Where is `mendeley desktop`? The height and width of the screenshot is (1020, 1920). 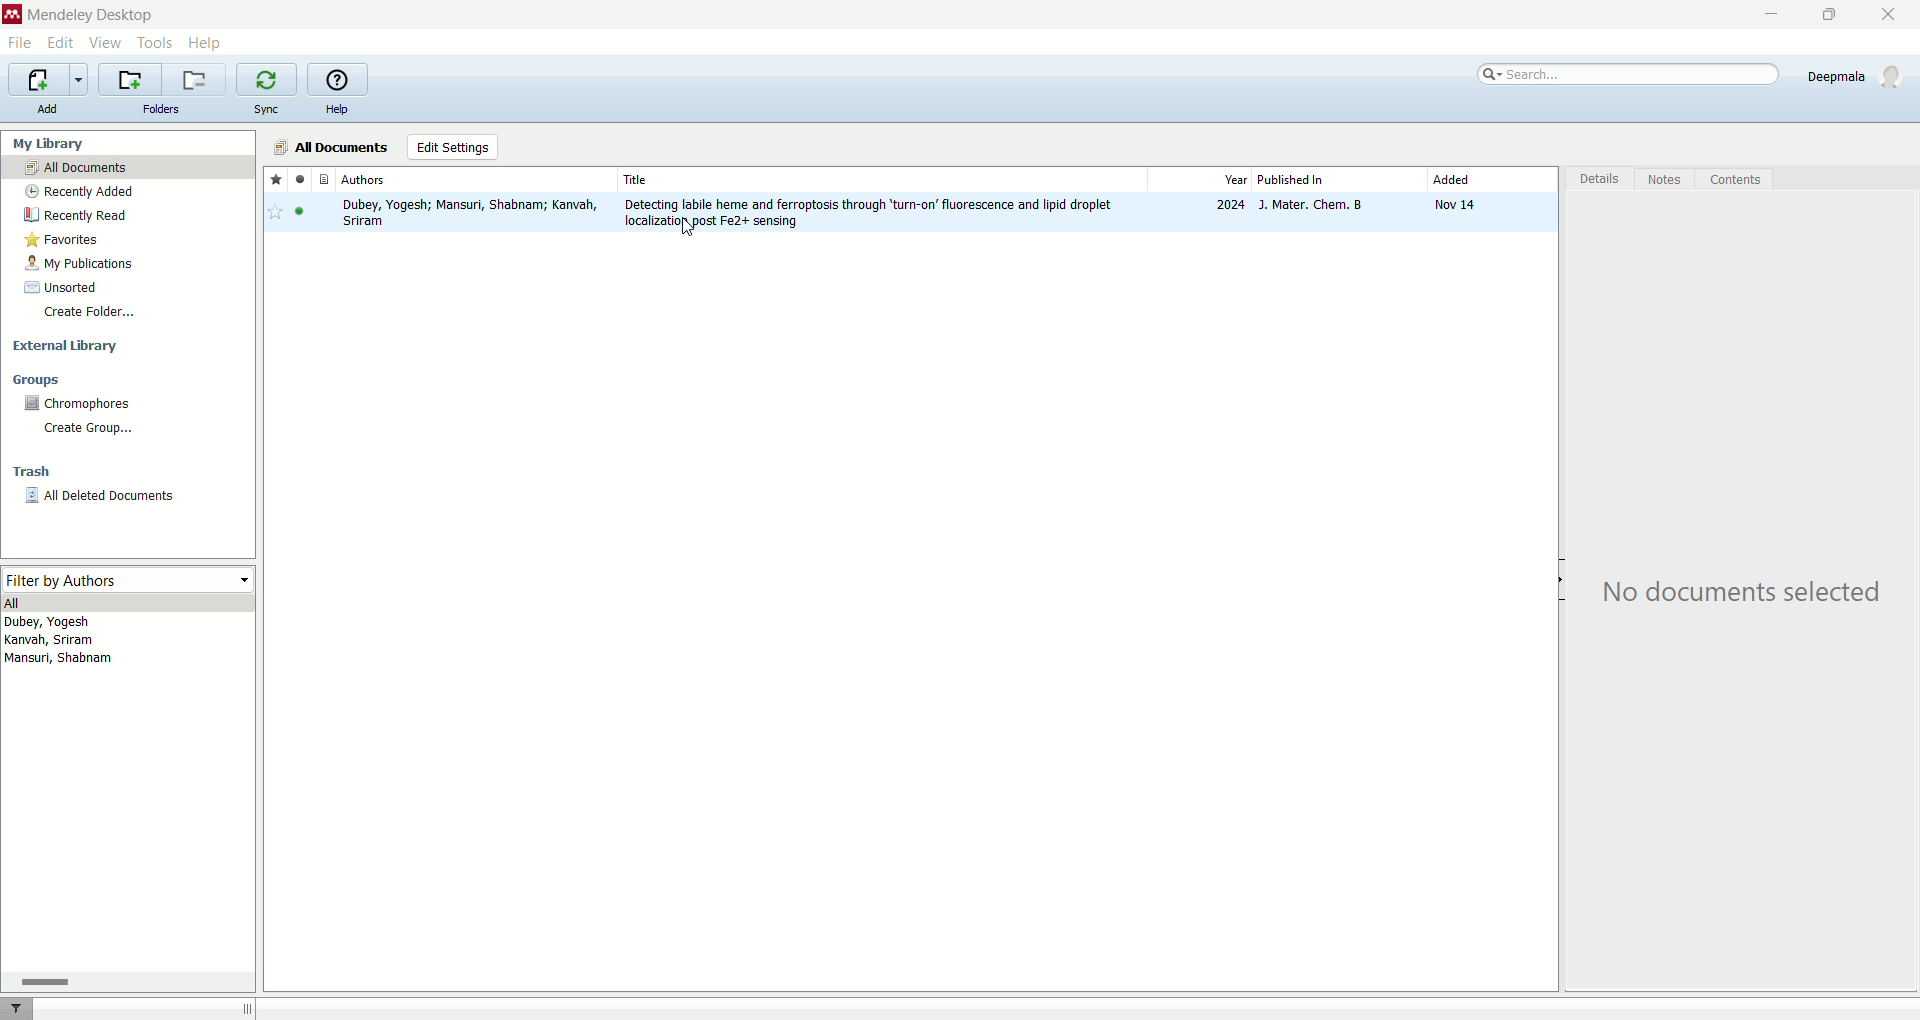 mendeley desktop is located at coordinates (89, 15).